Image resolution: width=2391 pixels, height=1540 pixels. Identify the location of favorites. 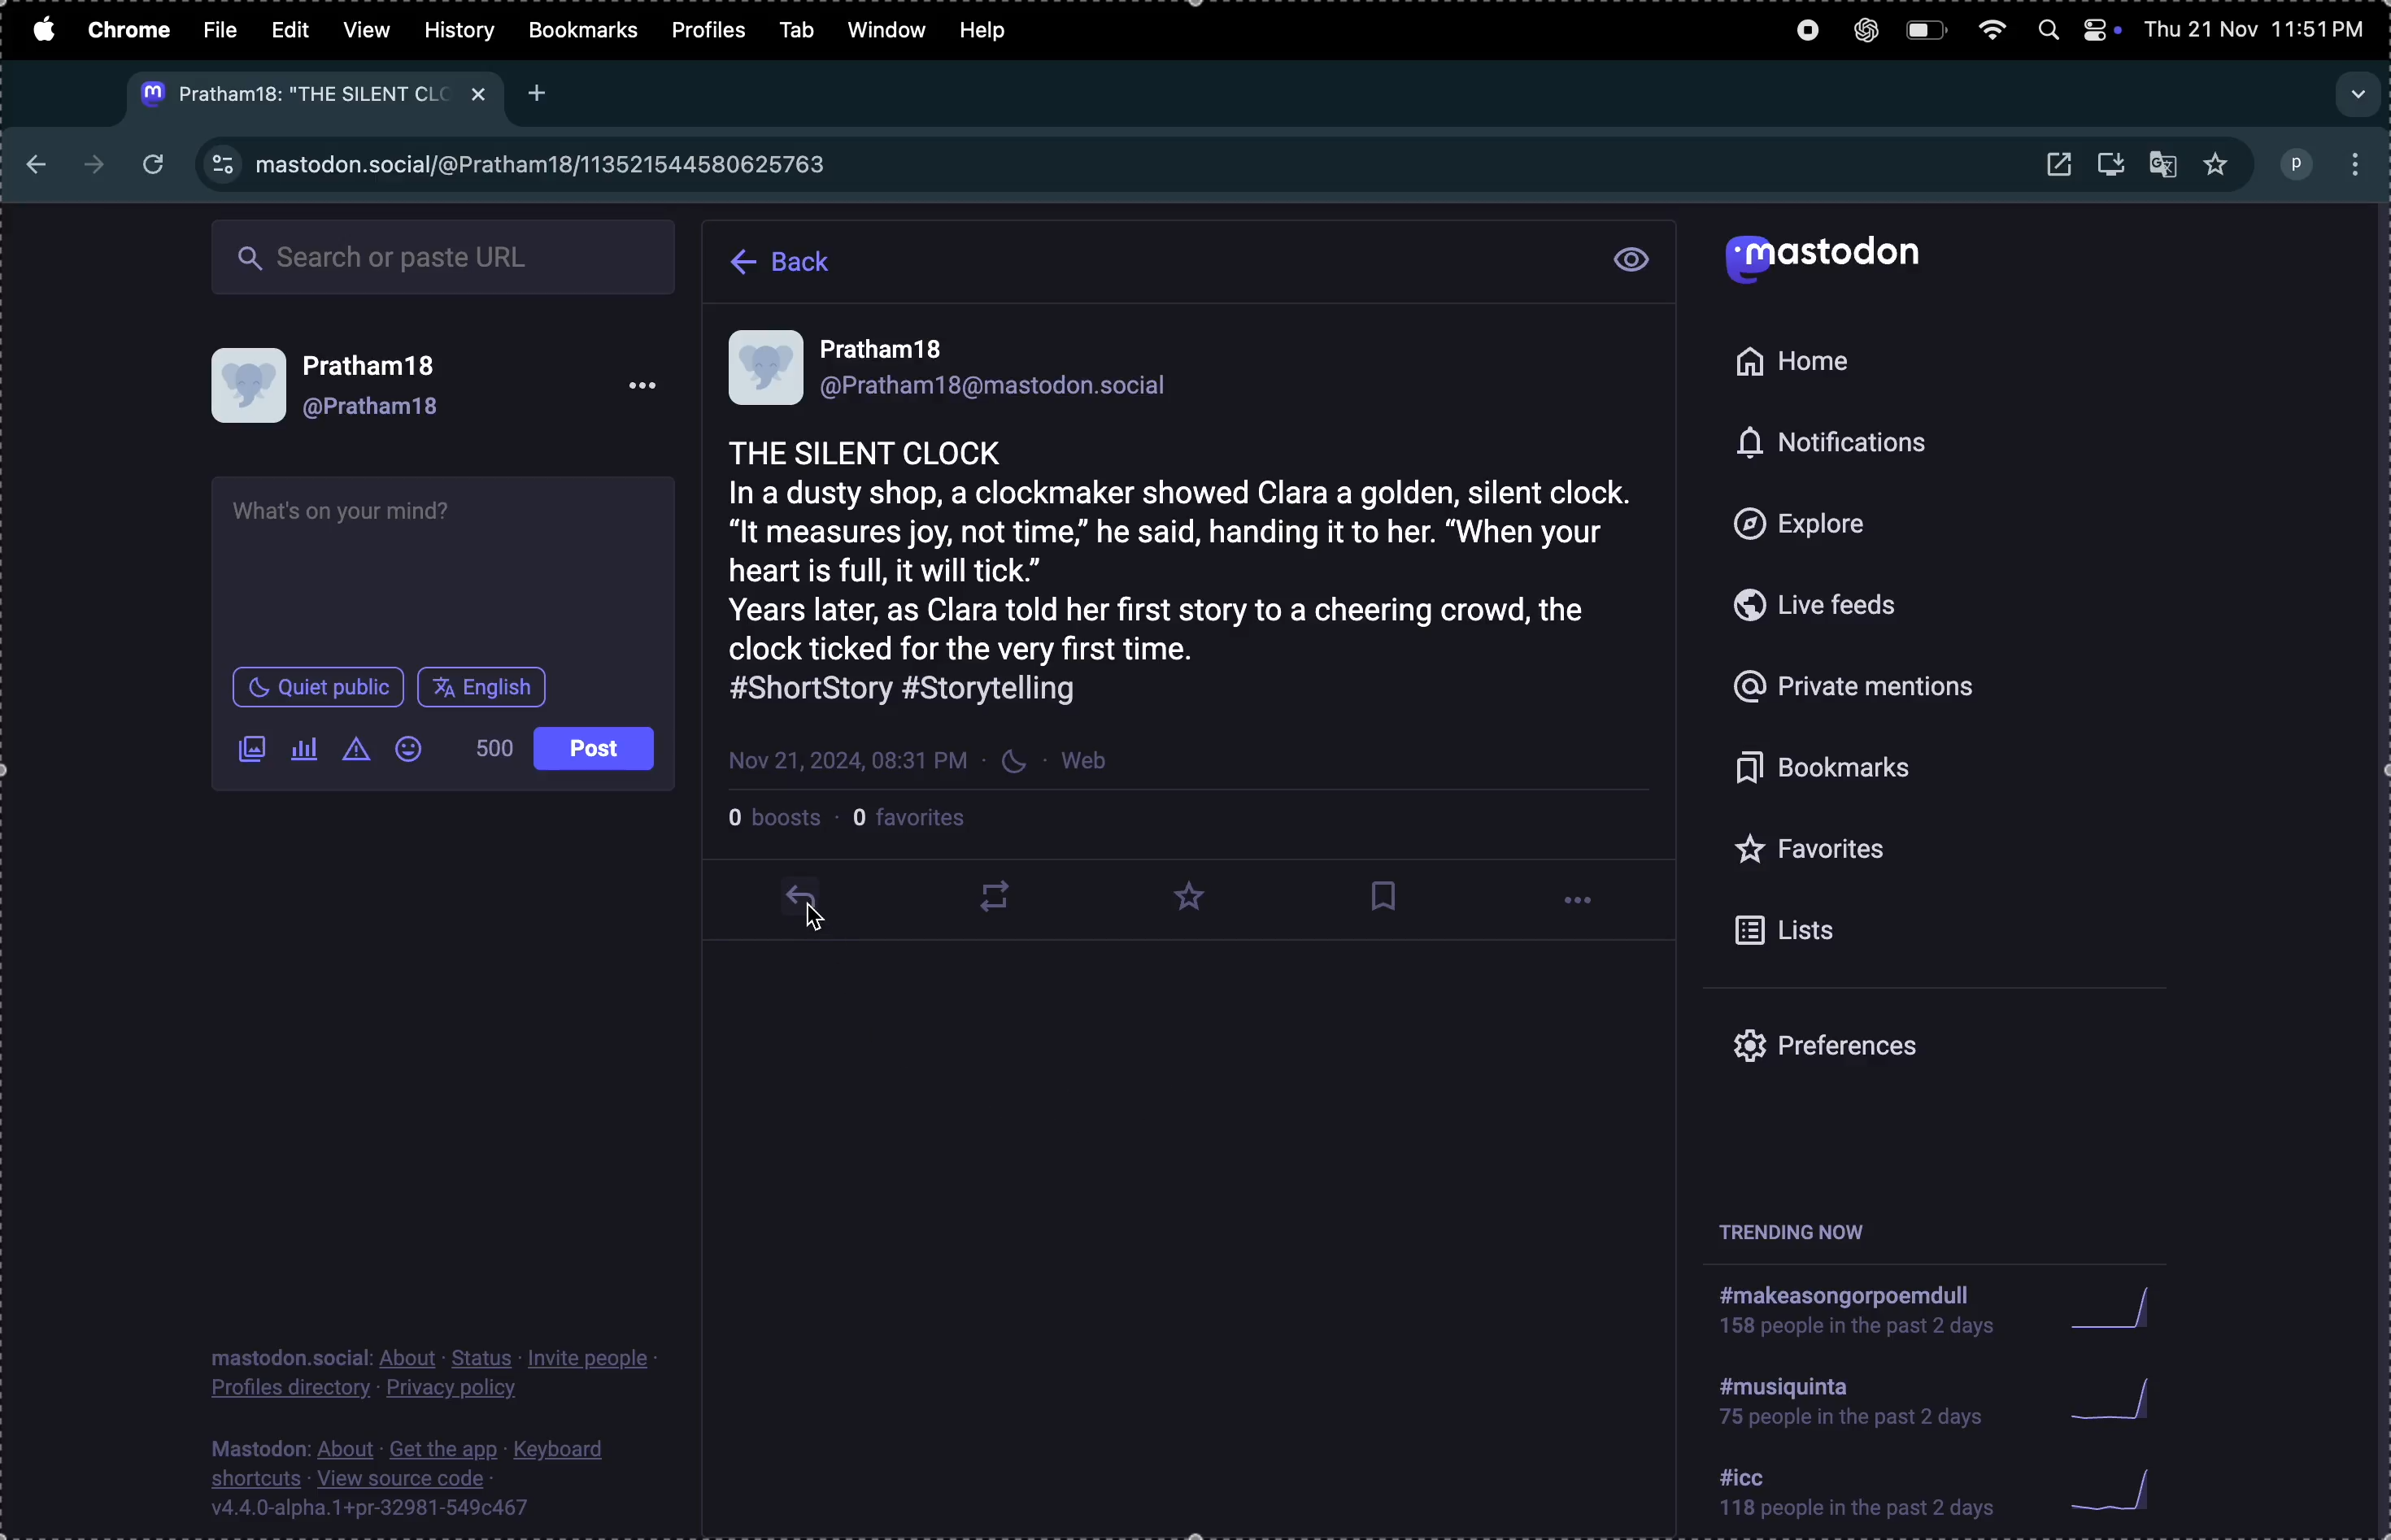
(2219, 164).